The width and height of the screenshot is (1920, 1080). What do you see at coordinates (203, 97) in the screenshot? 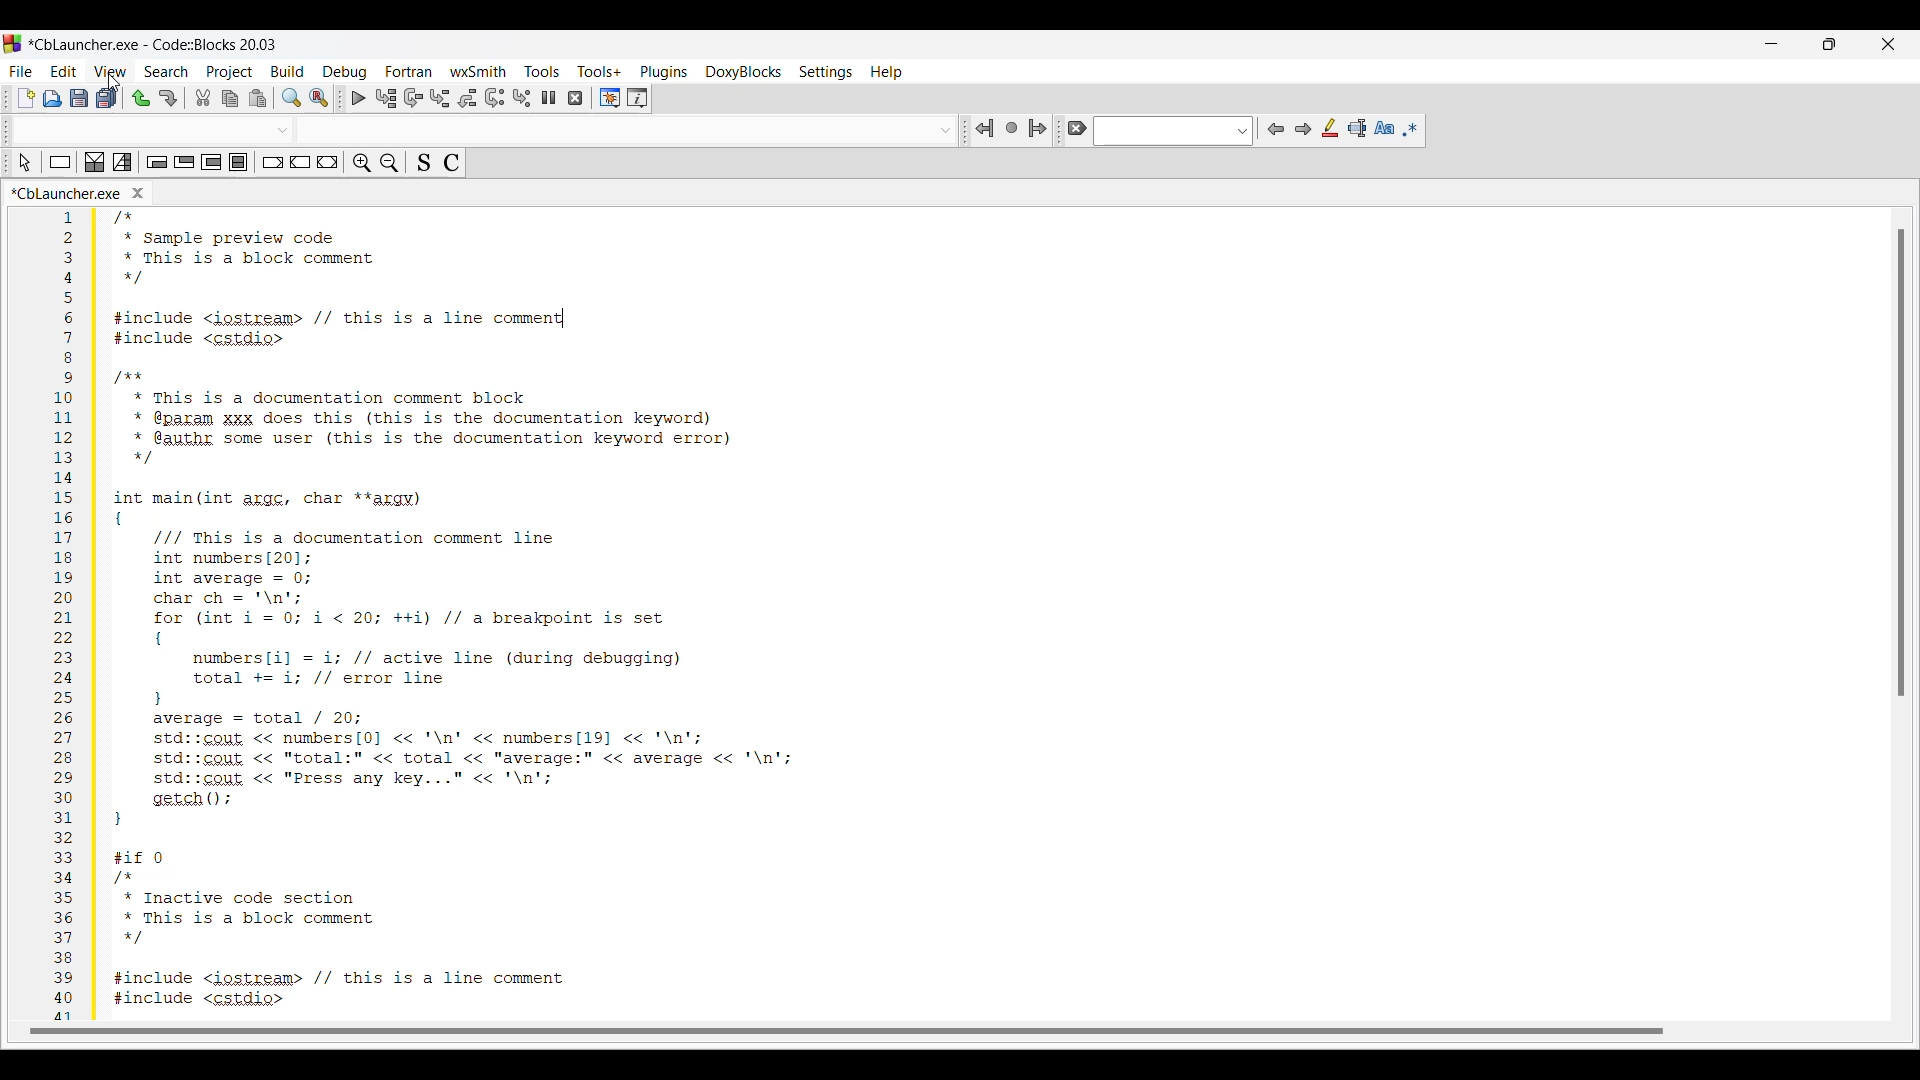
I see `Cut` at bounding box center [203, 97].